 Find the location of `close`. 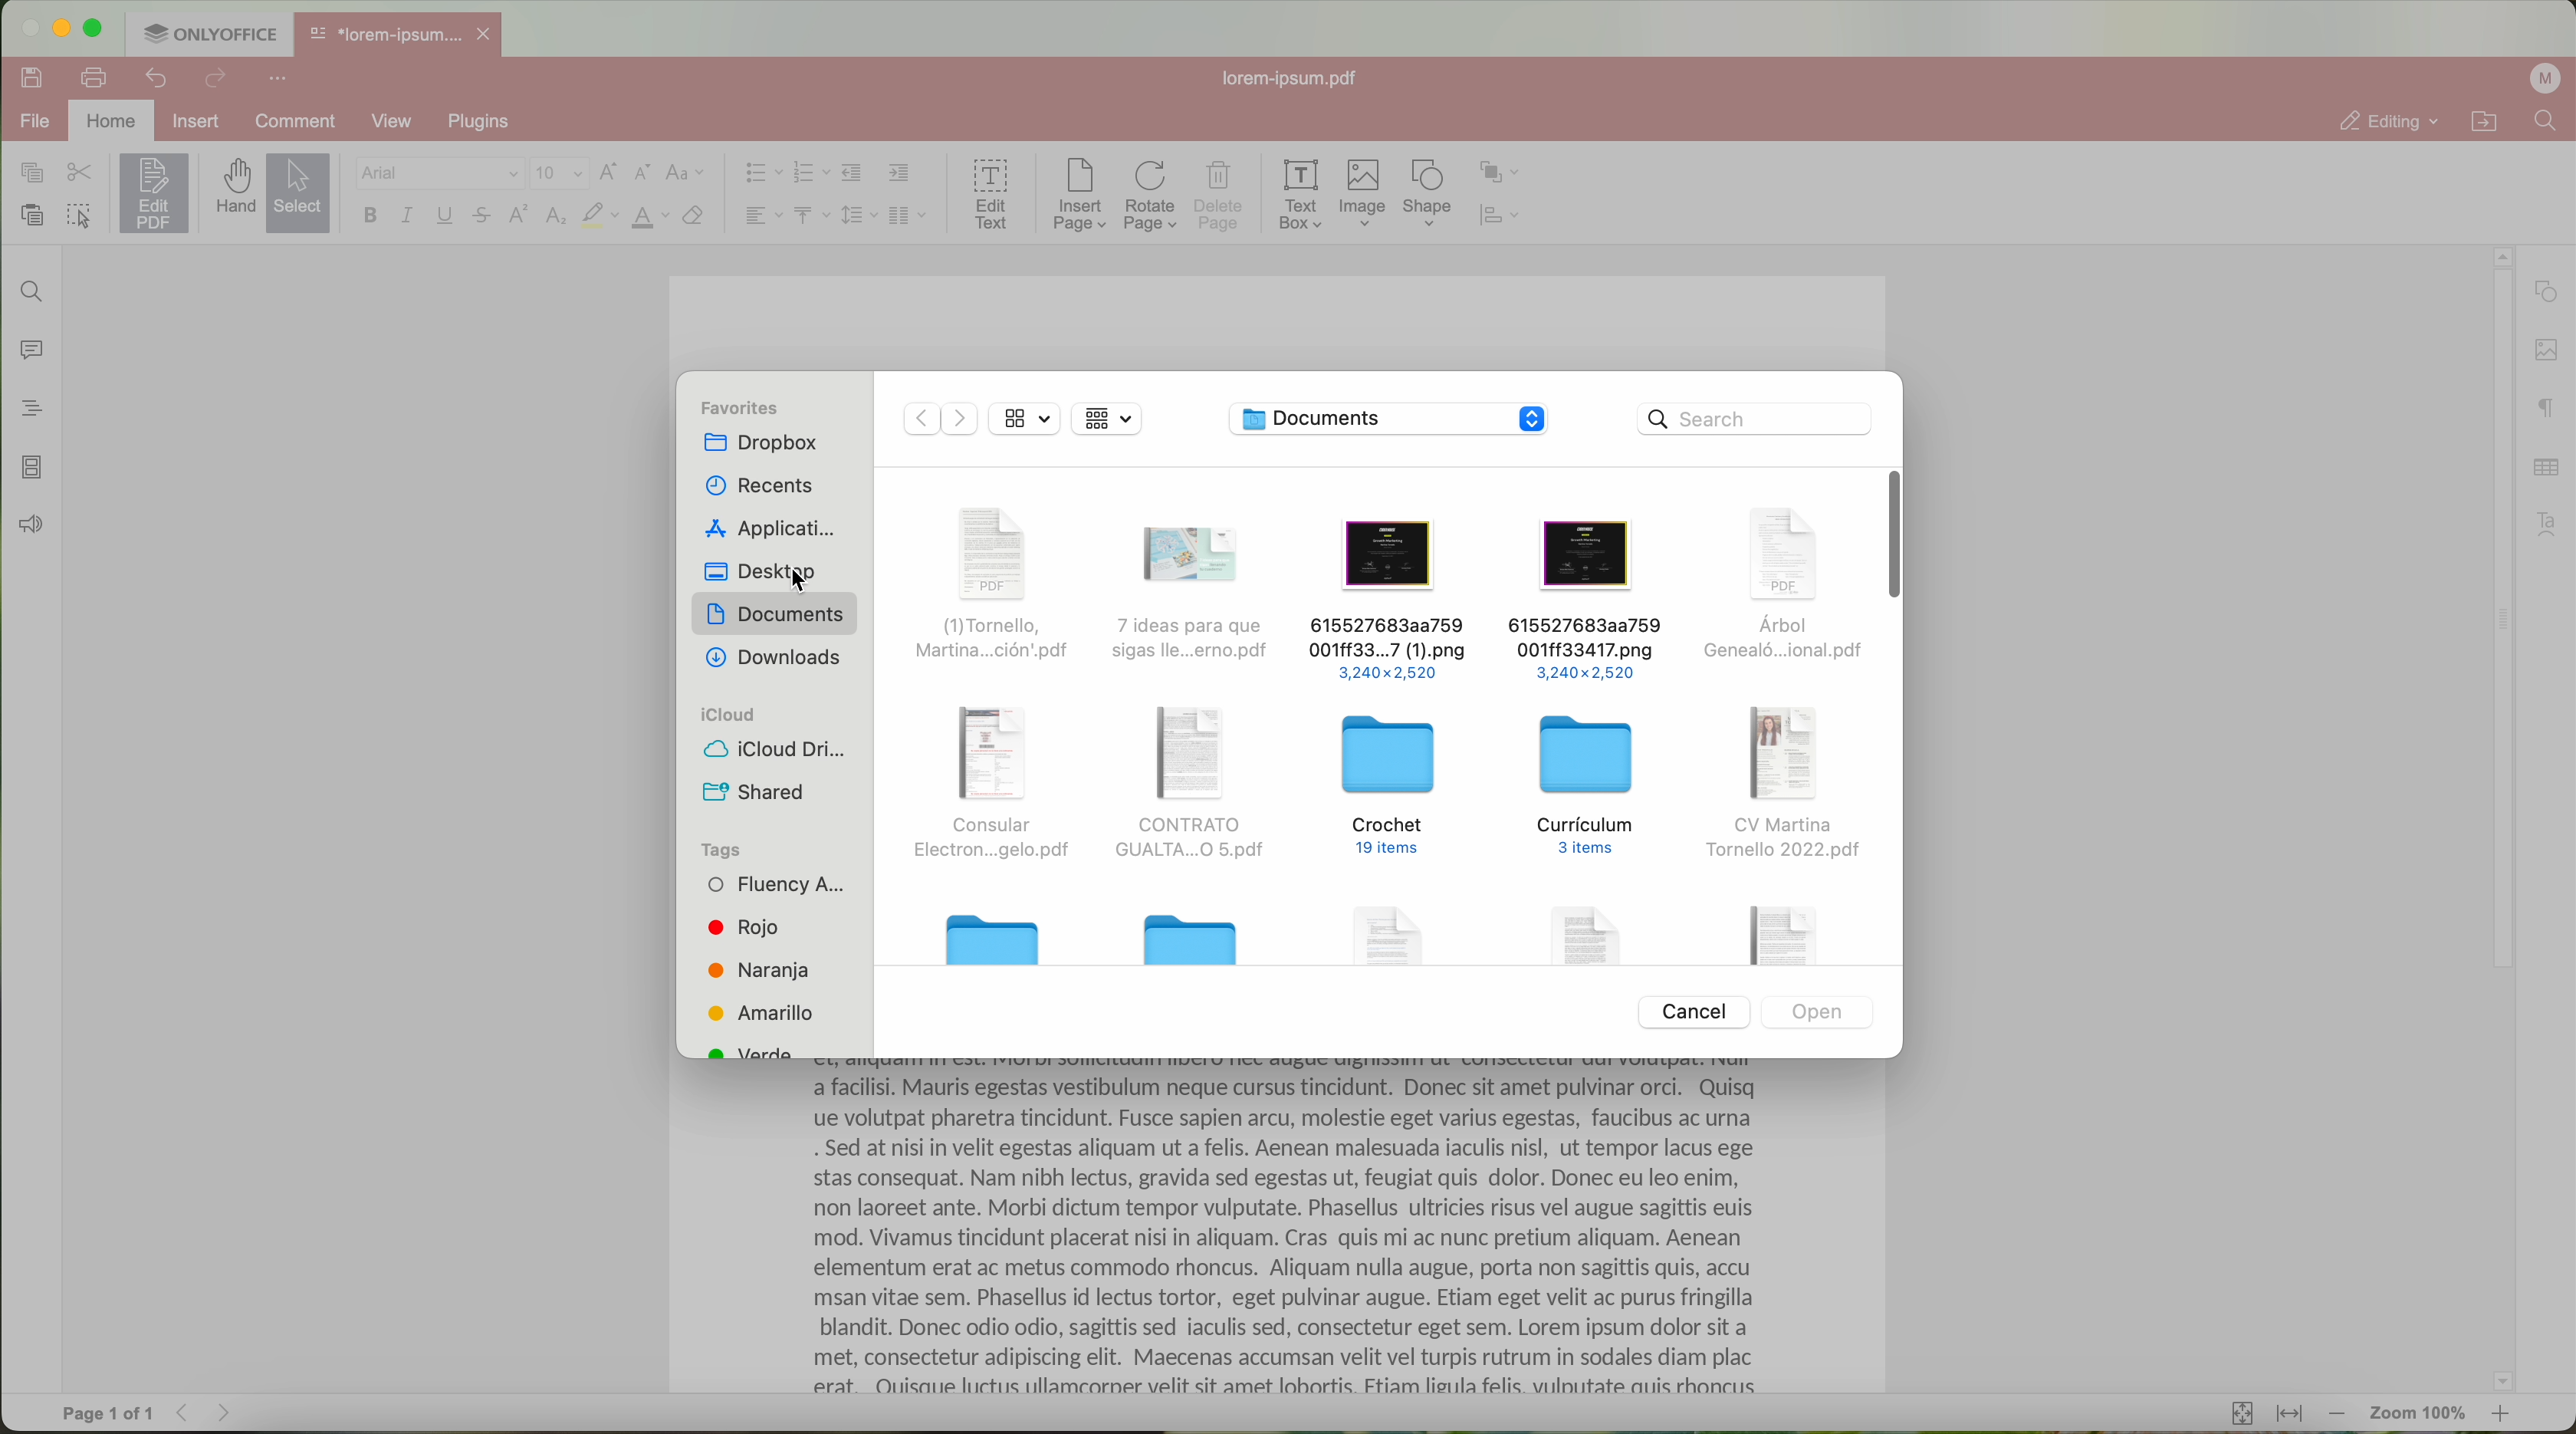

close is located at coordinates (488, 34).